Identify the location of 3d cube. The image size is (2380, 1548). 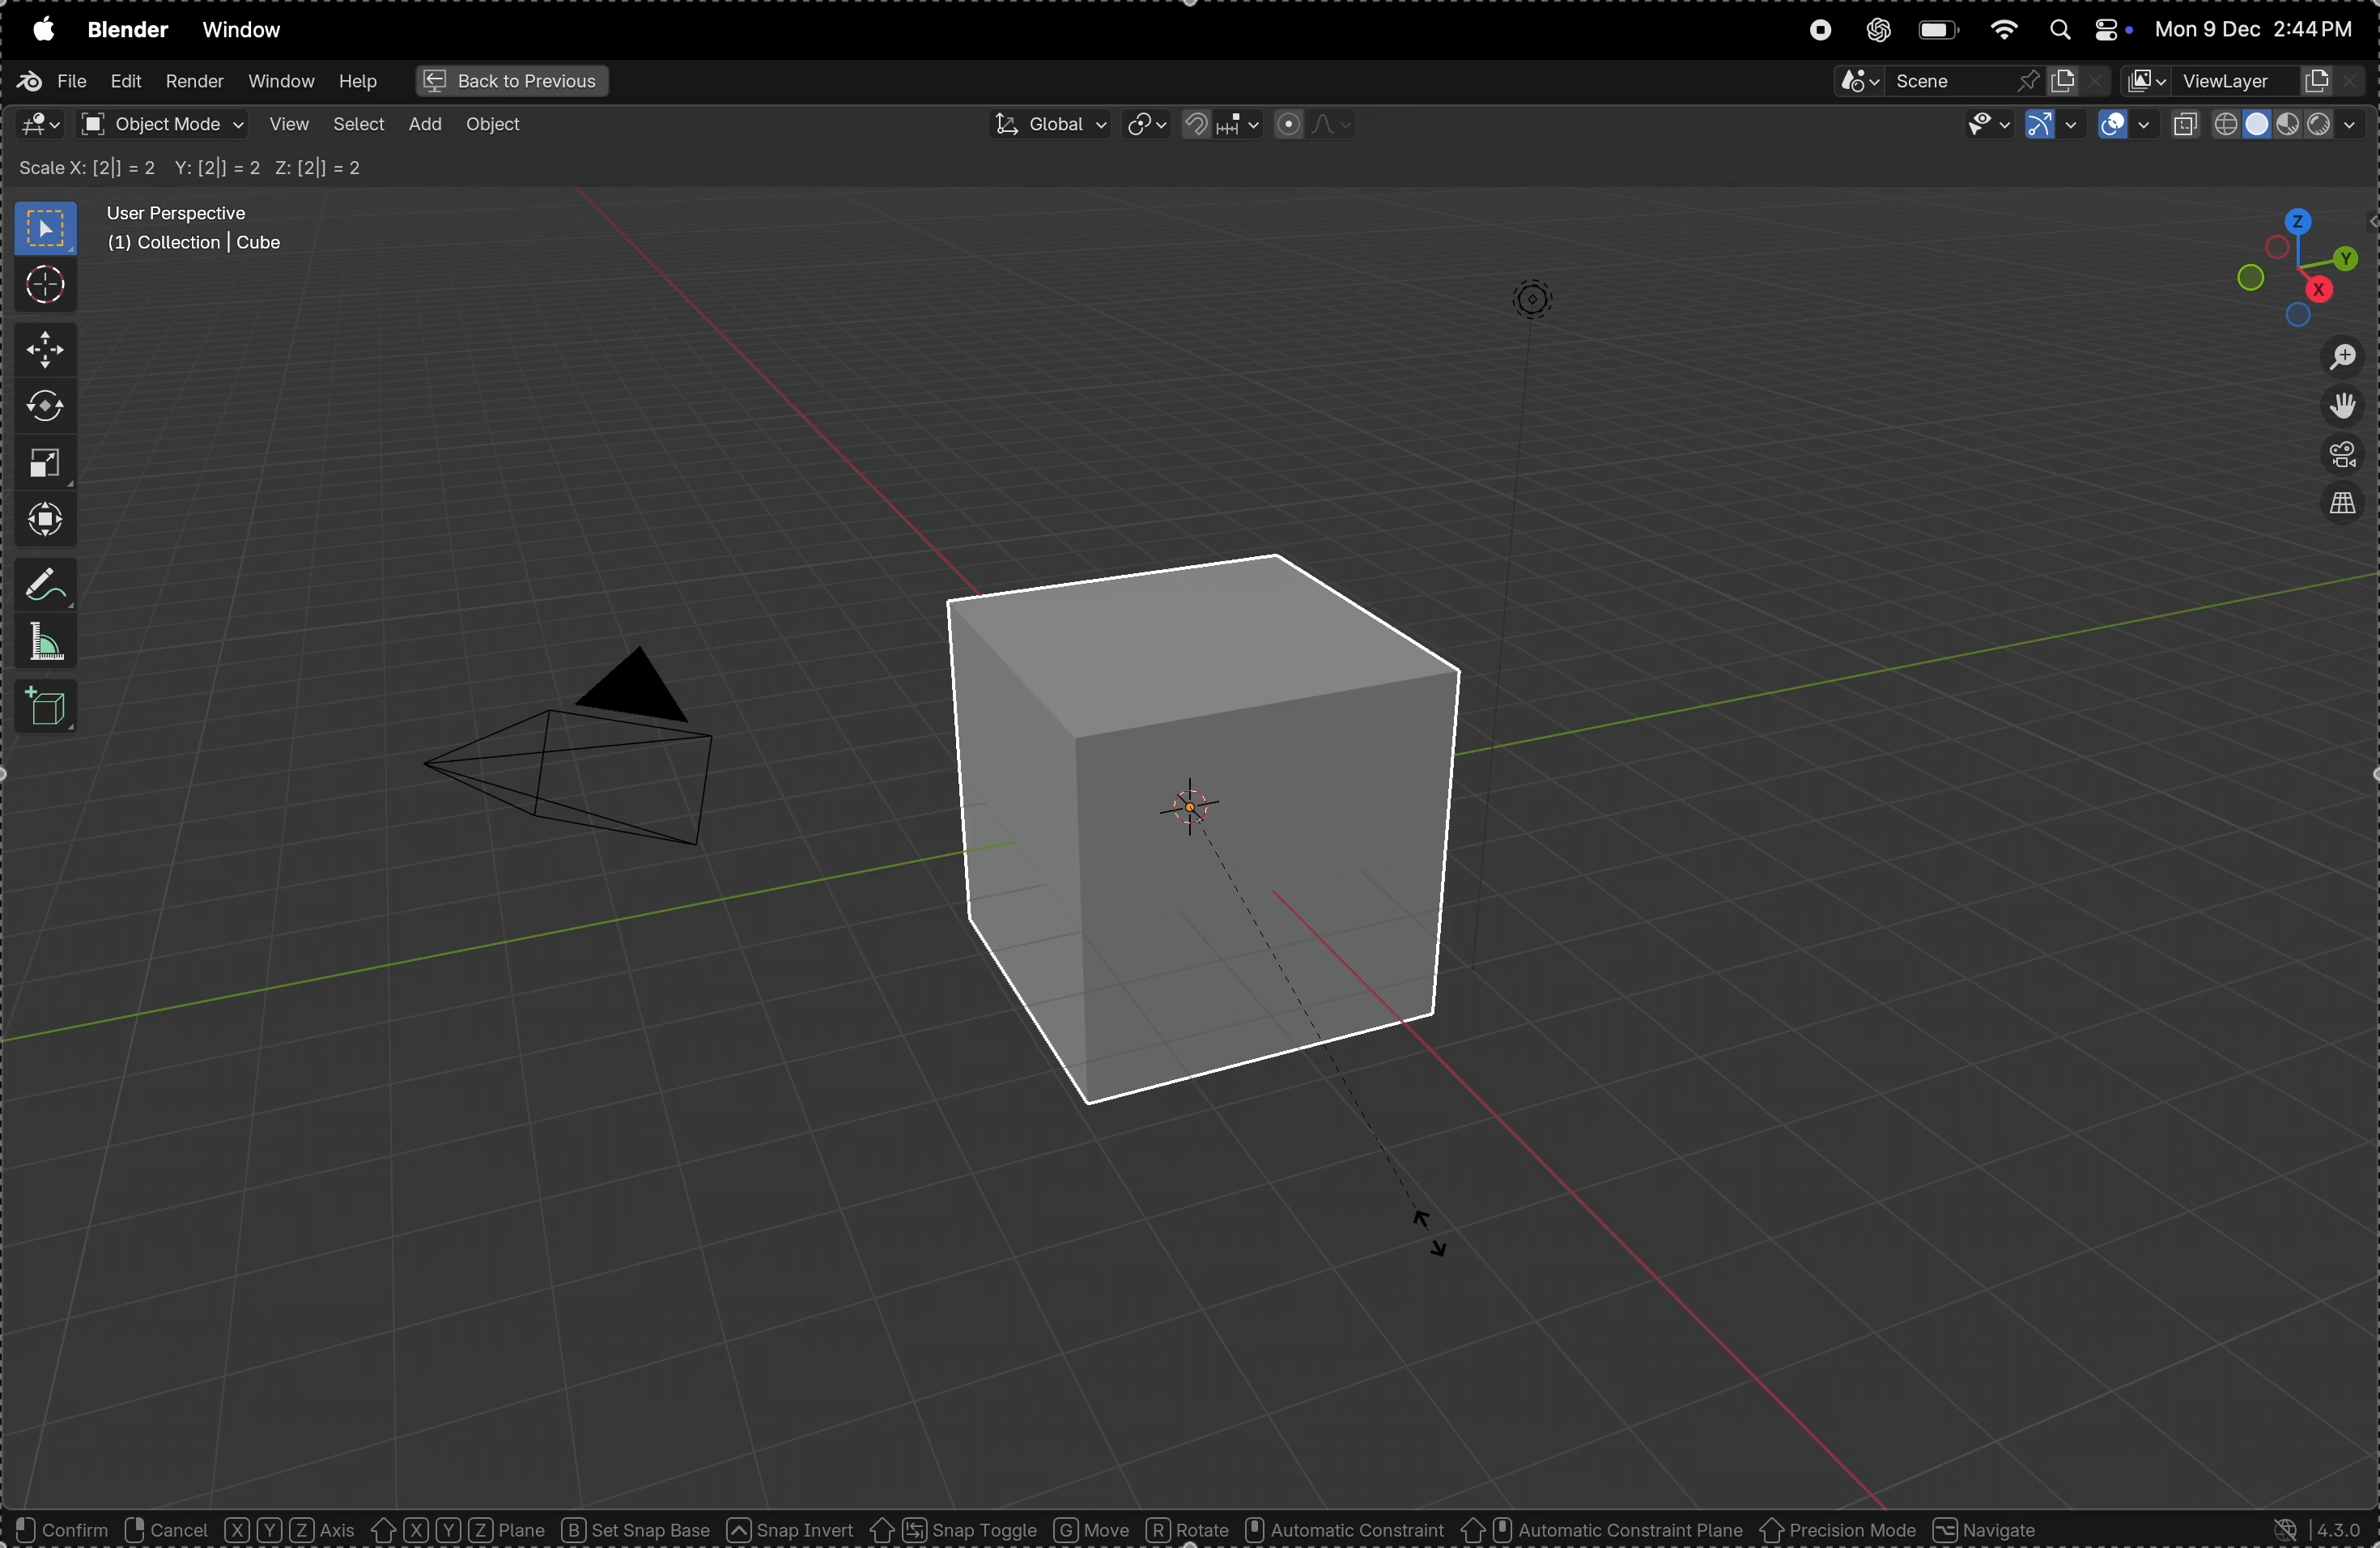
(42, 708).